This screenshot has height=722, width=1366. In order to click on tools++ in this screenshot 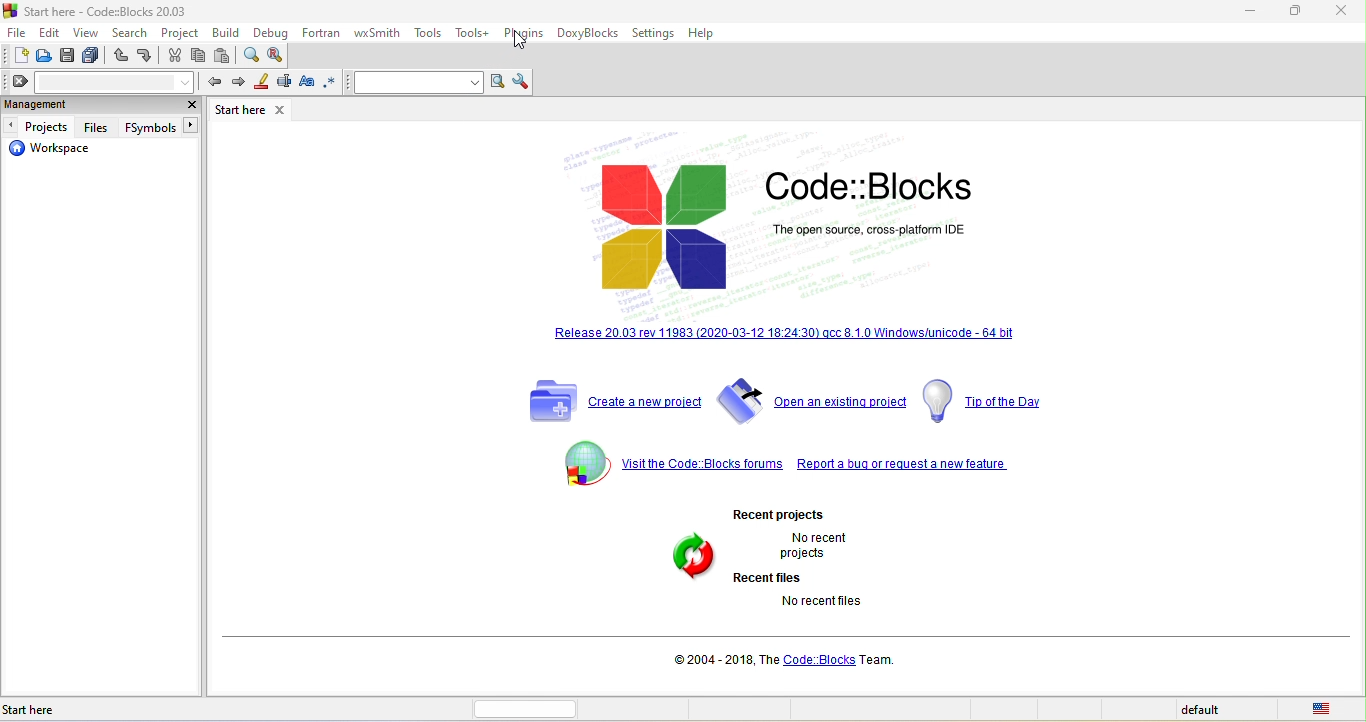, I will do `click(473, 32)`.